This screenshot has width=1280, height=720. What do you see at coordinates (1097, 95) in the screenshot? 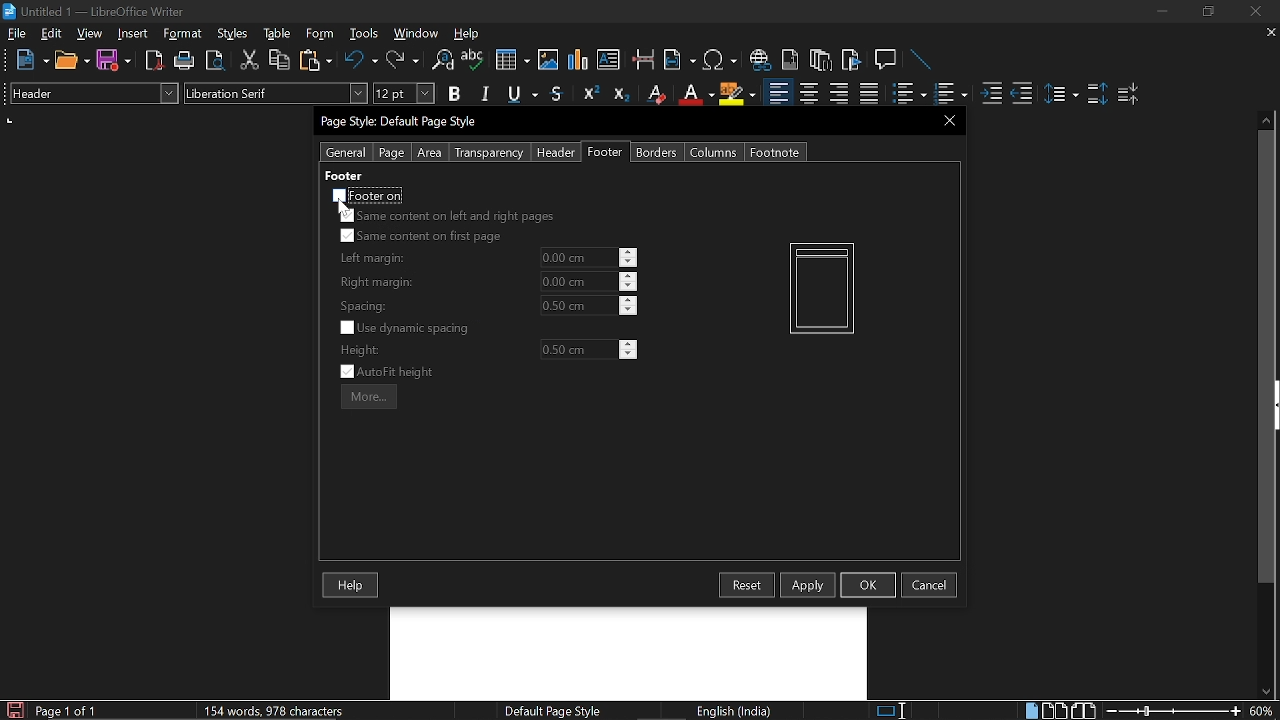
I see `Increase paragraph spacing` at bounding box center [1097, 95].